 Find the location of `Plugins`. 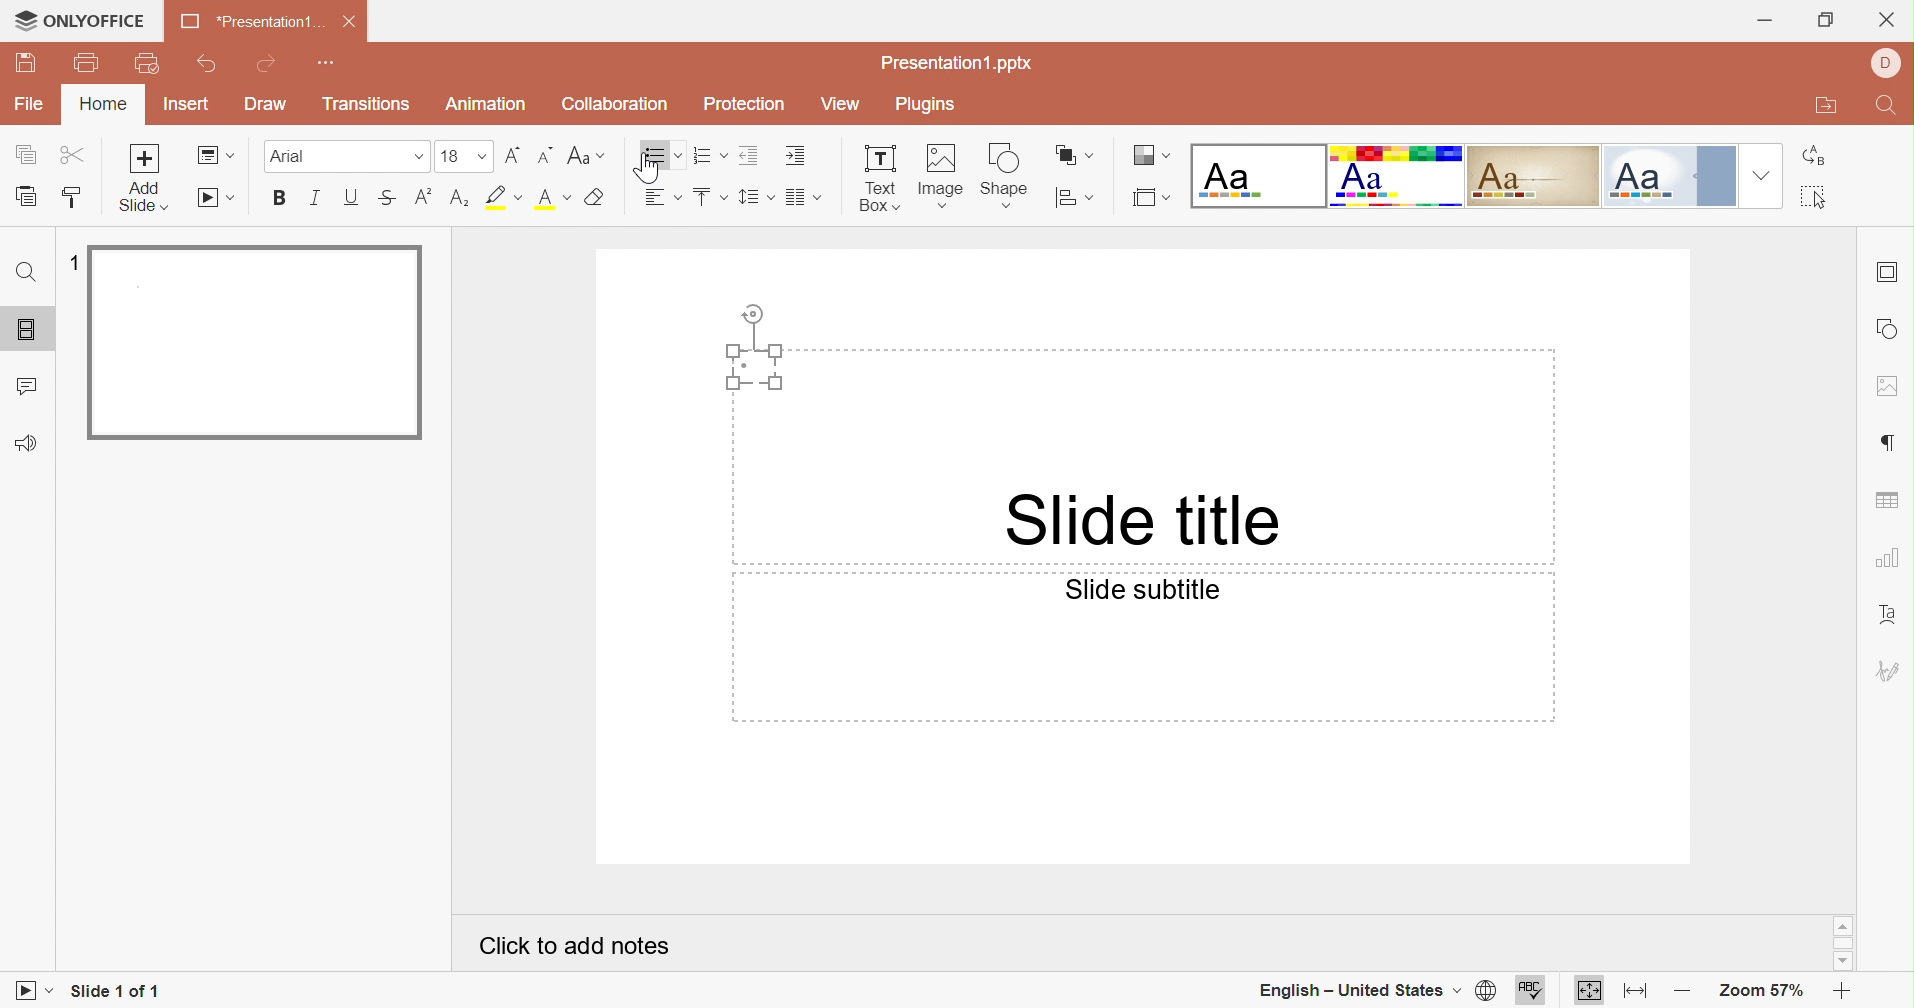

Plugins is located at coordinates (929, 104).